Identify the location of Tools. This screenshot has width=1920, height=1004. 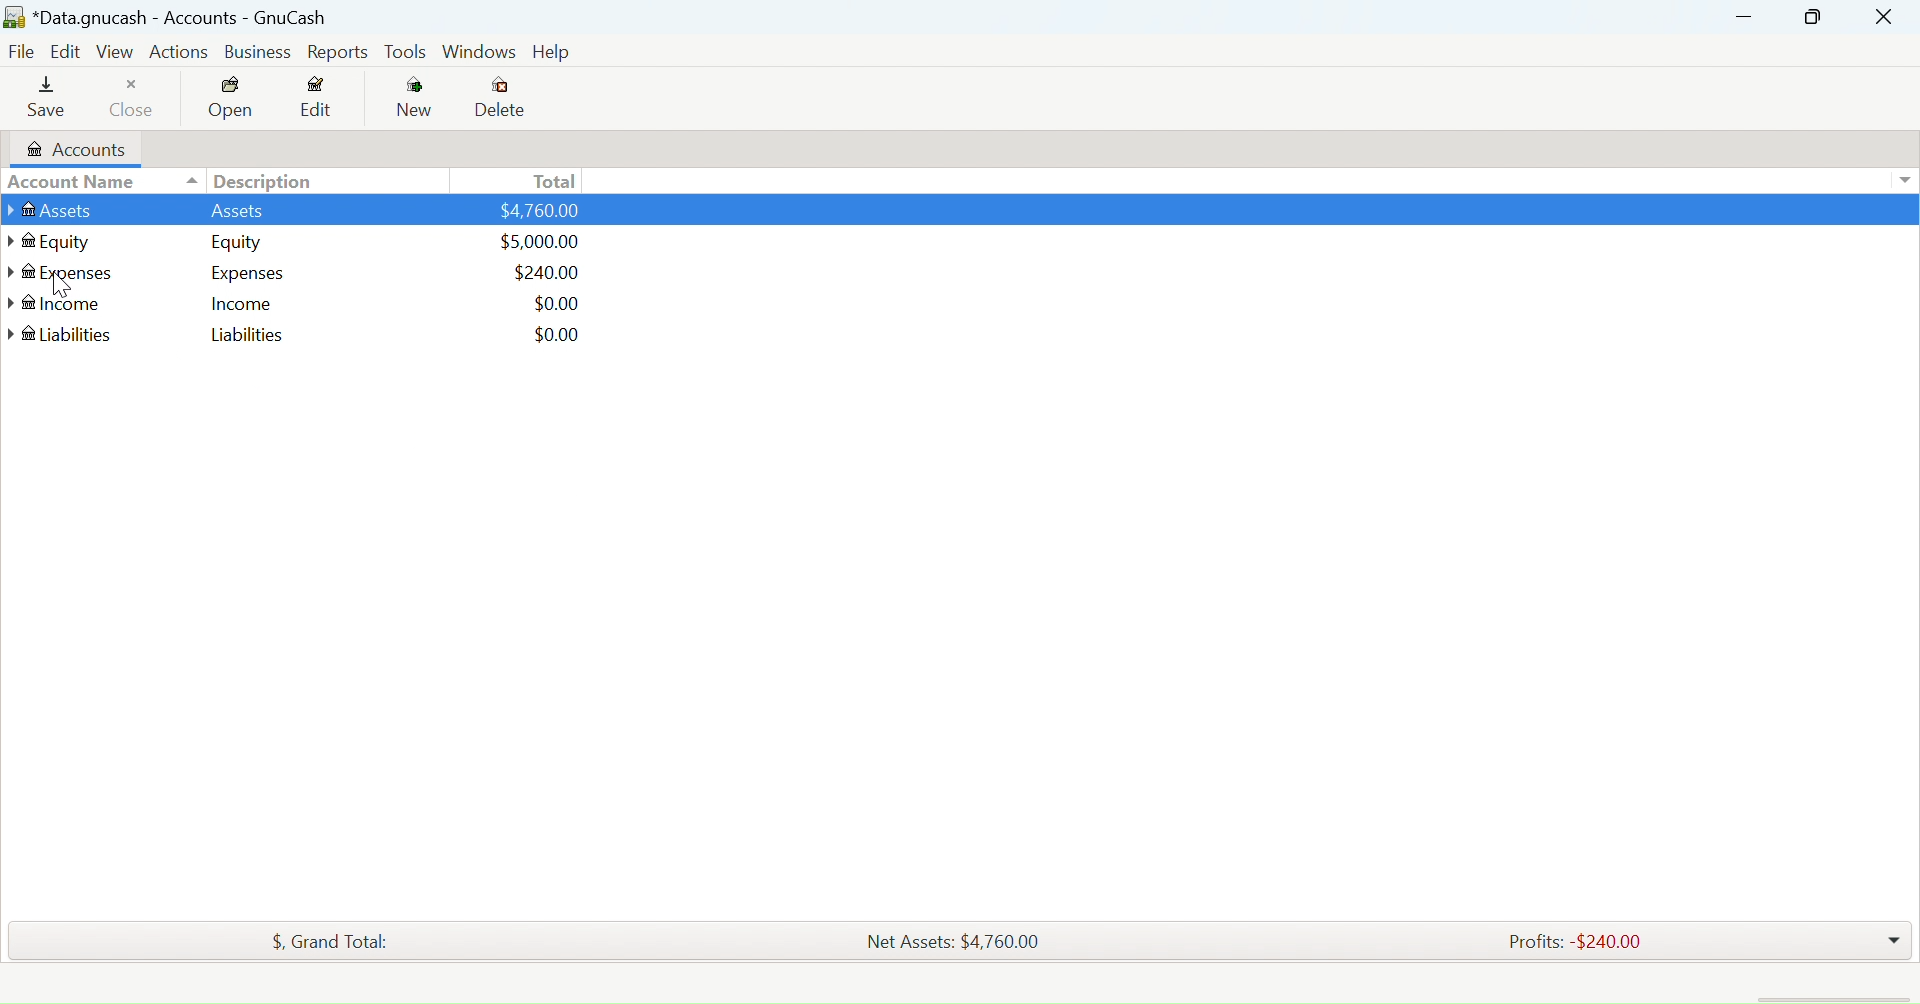
(407, 53).